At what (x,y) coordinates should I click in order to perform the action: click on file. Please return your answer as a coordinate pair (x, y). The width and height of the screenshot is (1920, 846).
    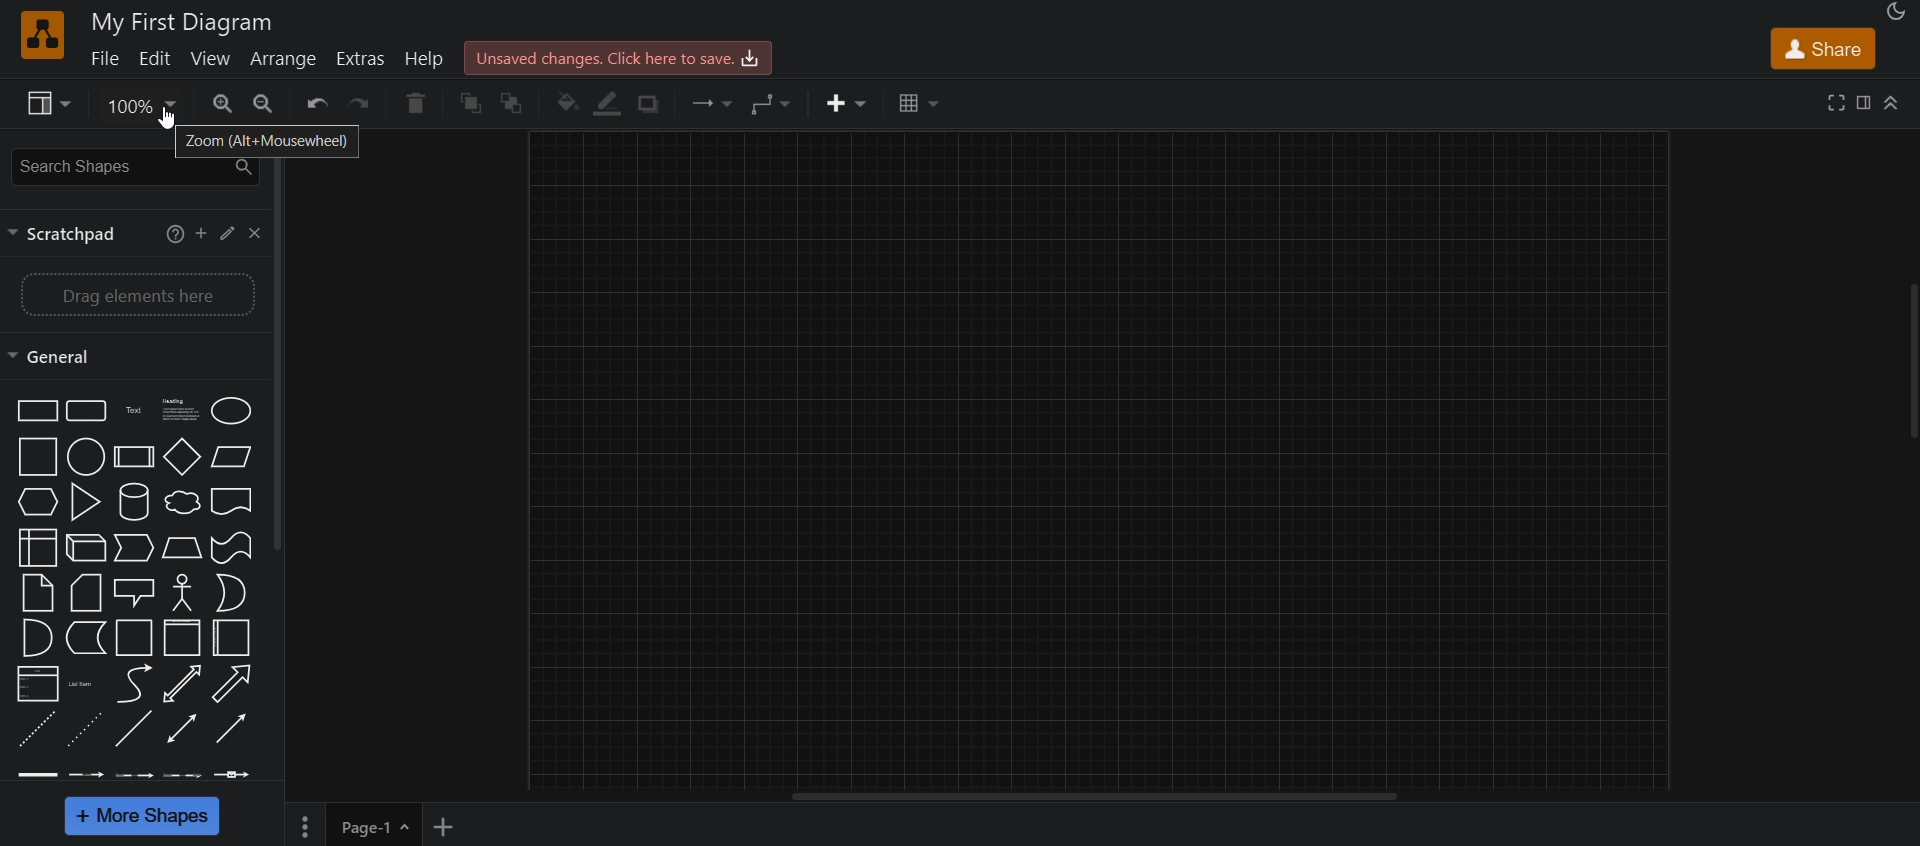
    Looking at the image, I should click on (104, 58).